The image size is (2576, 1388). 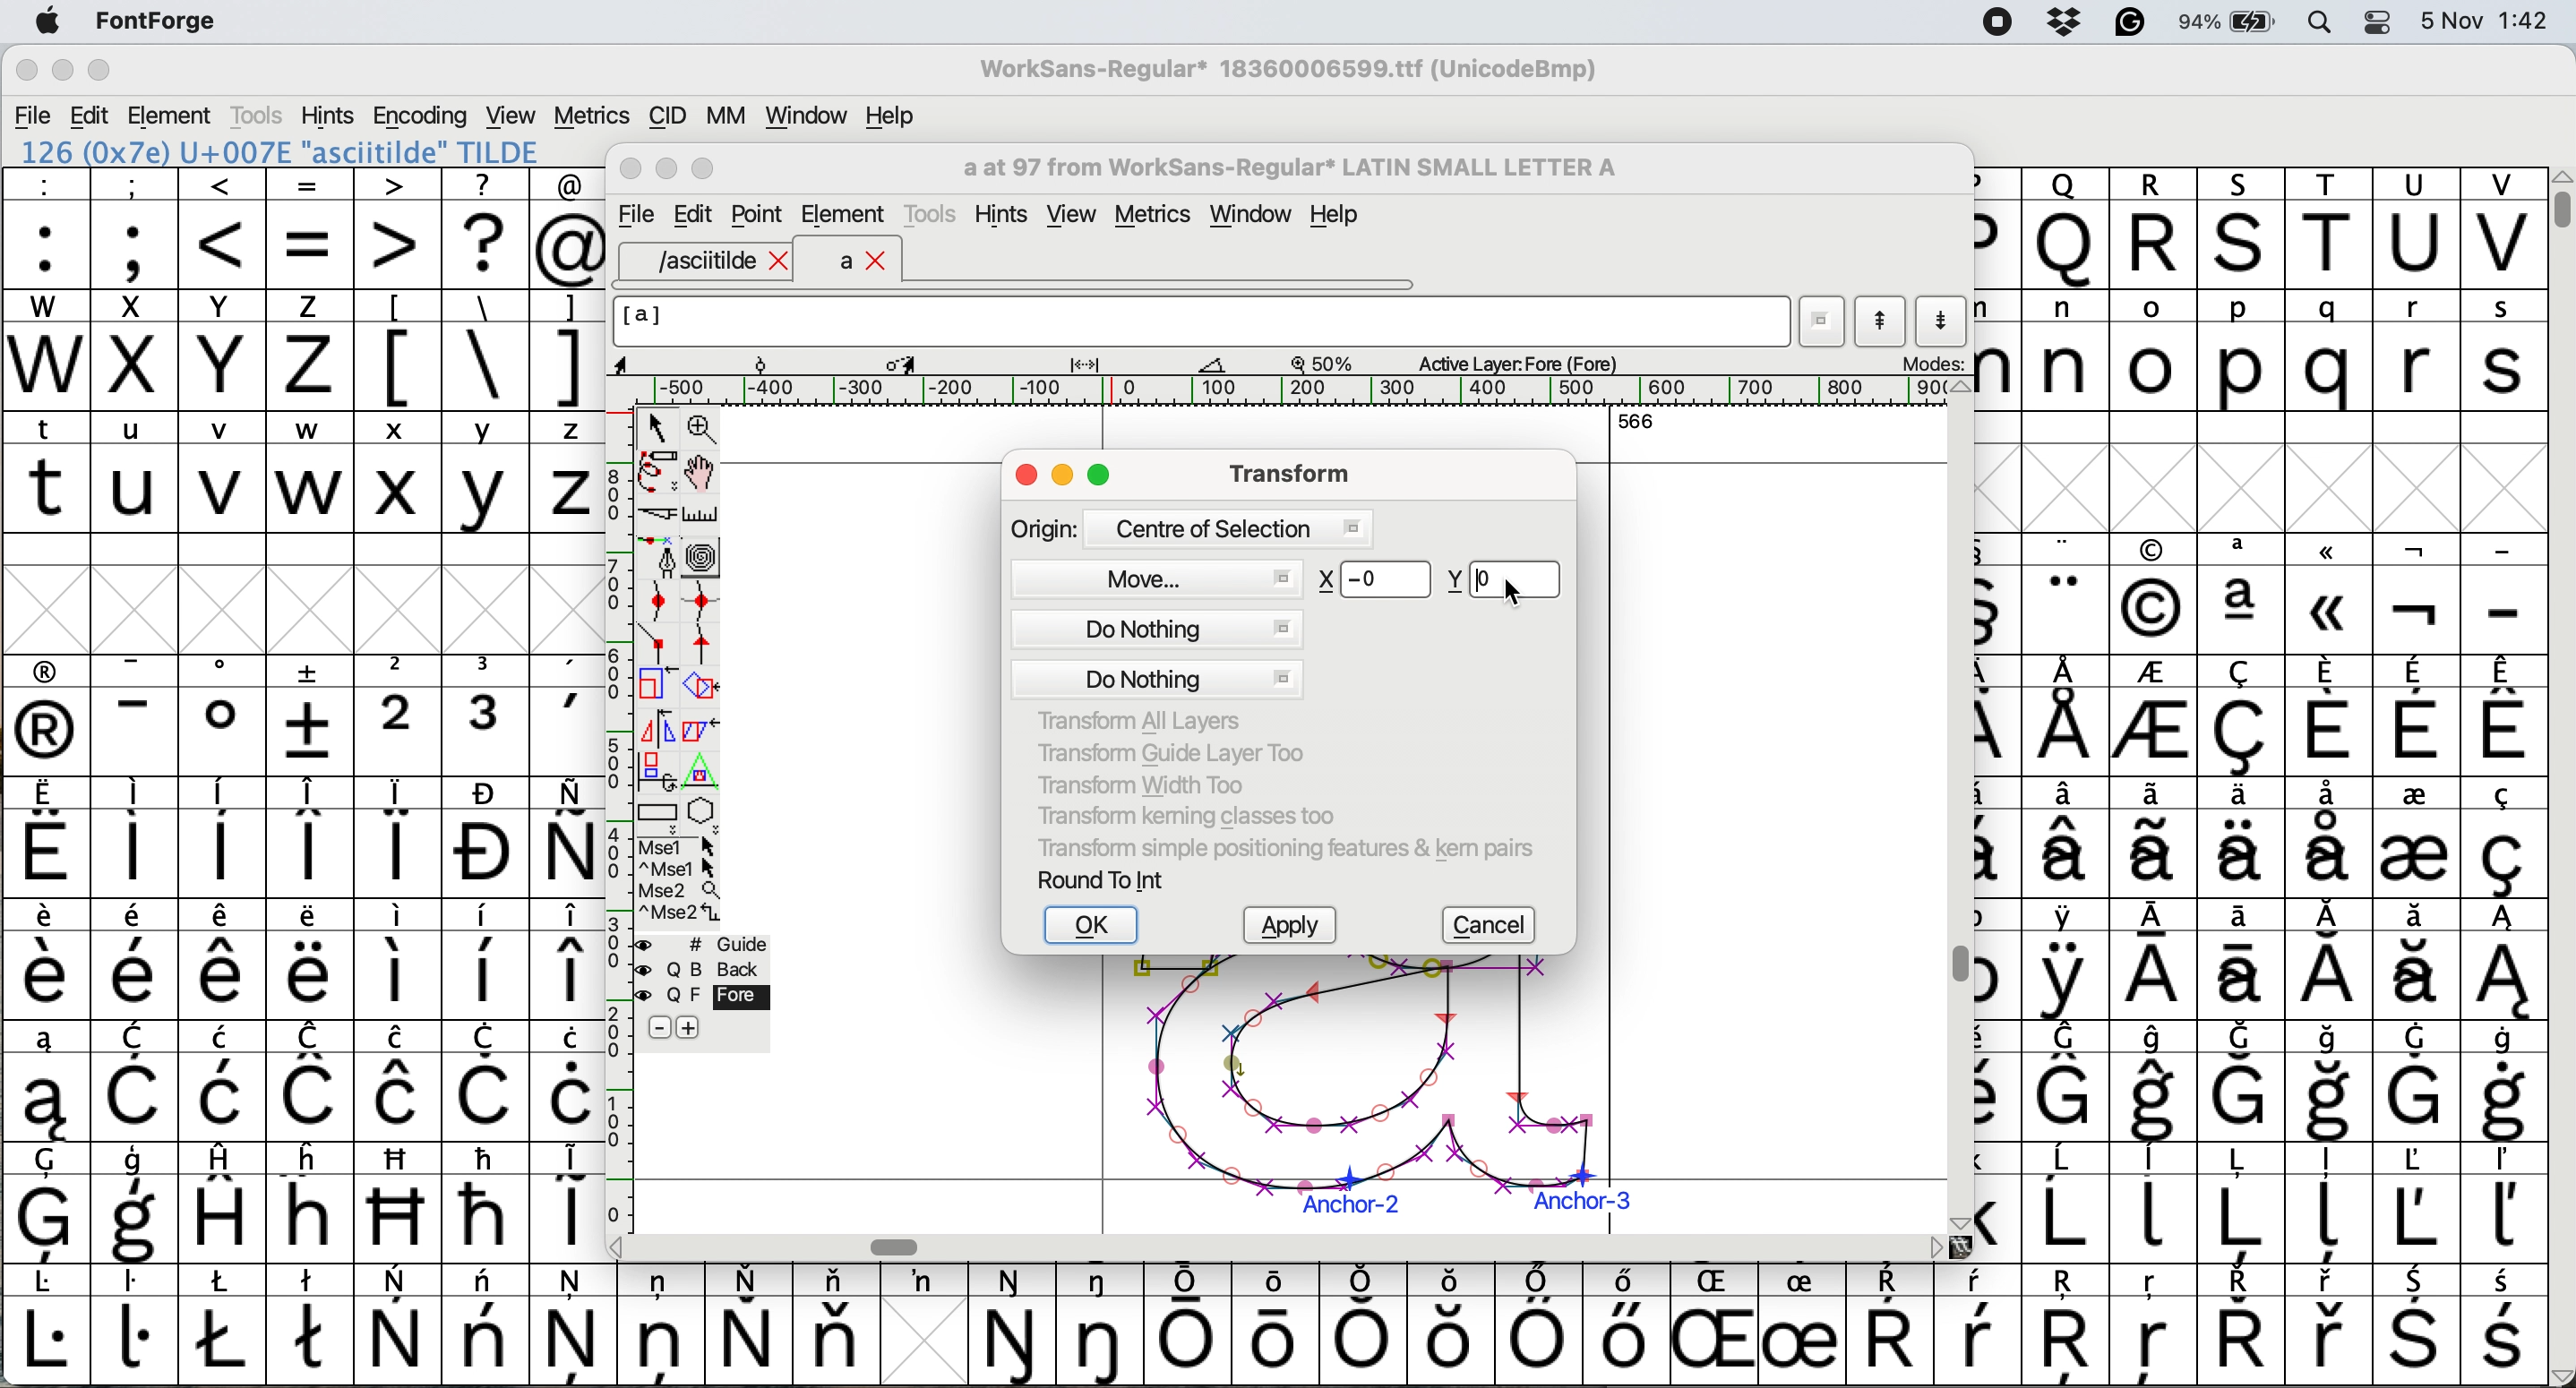 I want to click on symbol, so click(x=2070, y=837).